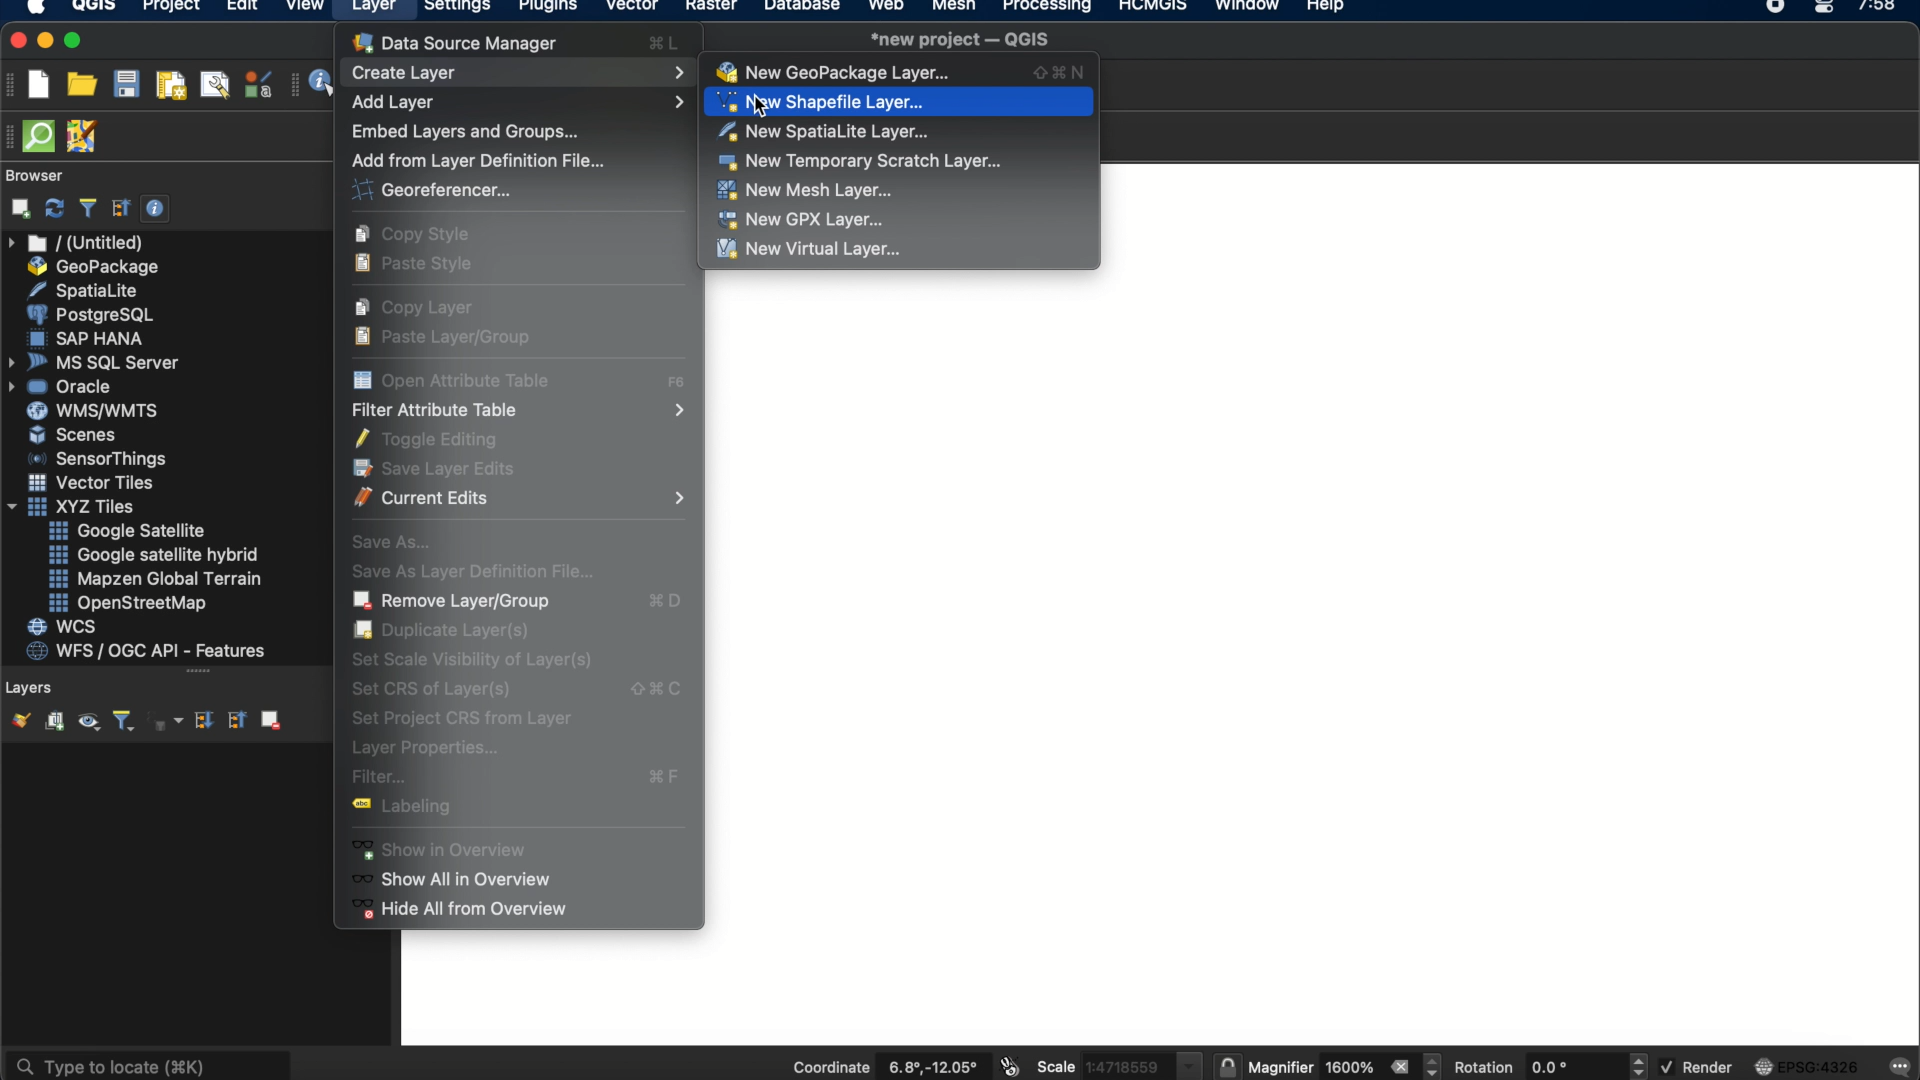 This screenshot has height=1080, width=1920. I want to click on close, so click(16, 41).